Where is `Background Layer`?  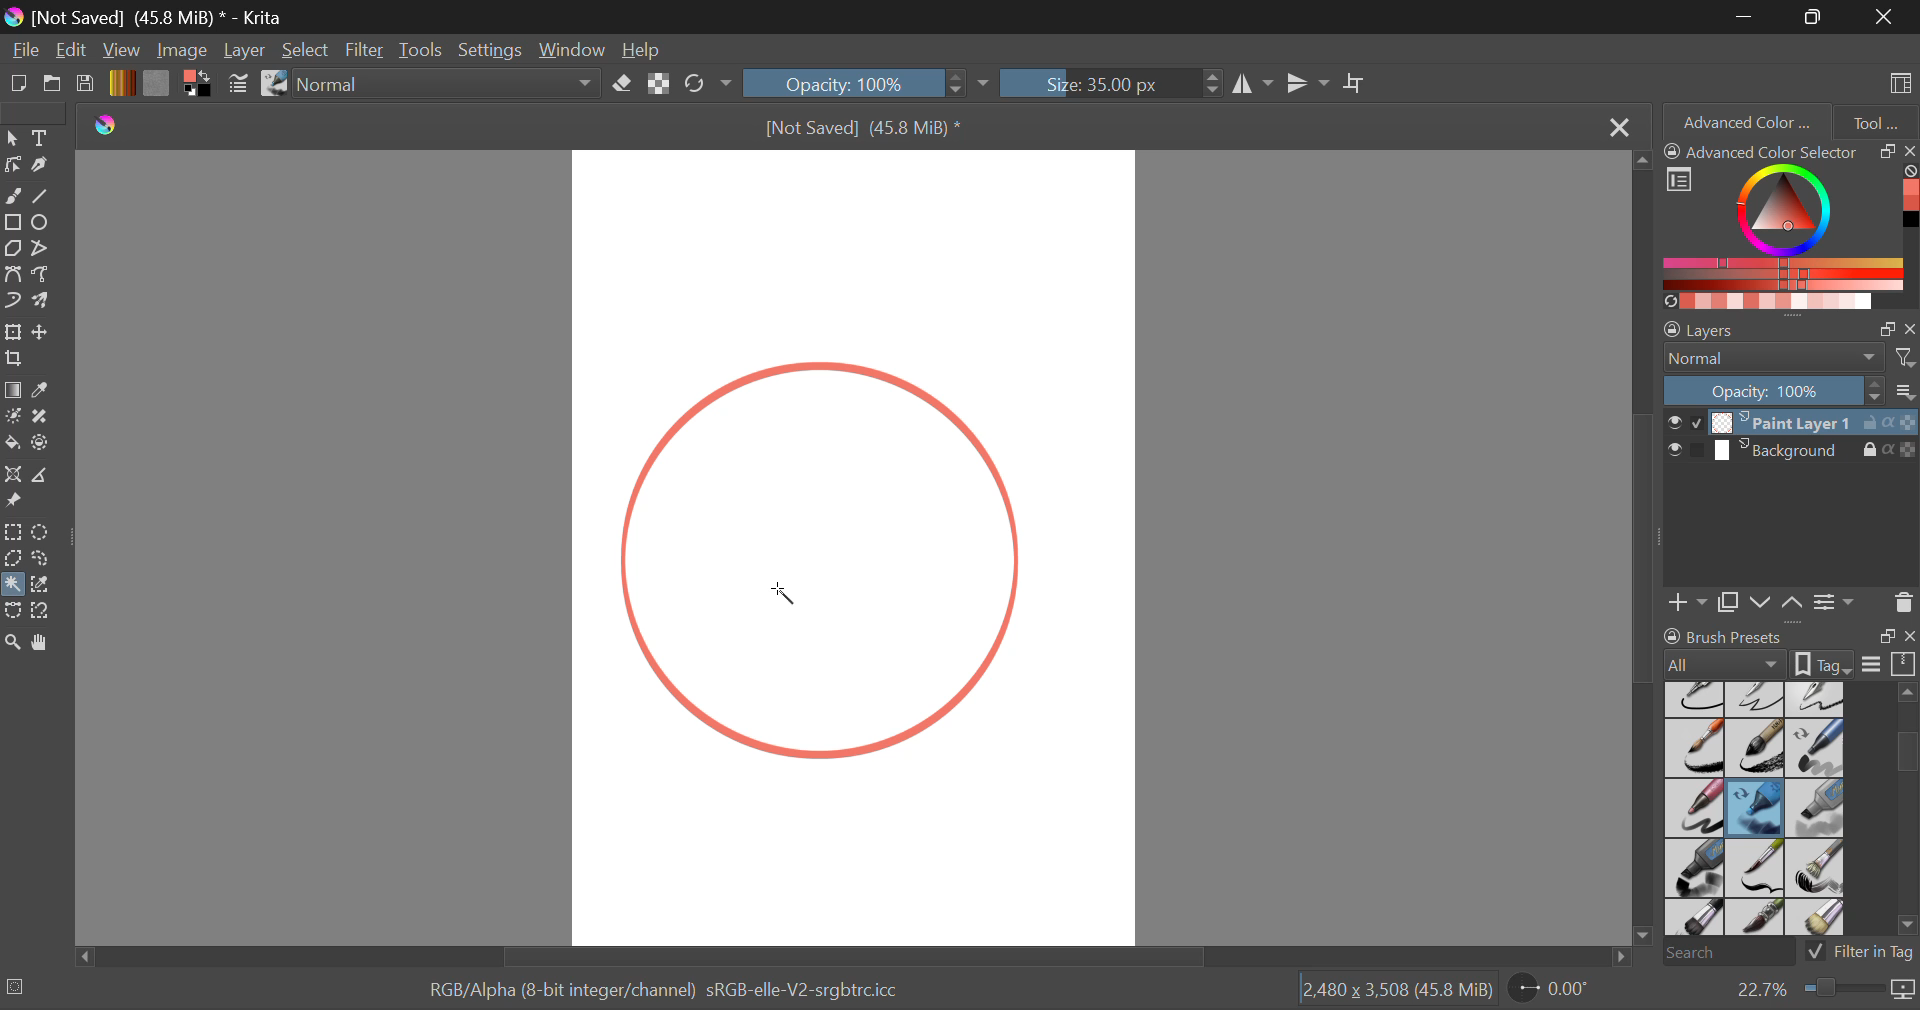 Background Layer is located at coordinates (1790, 454).